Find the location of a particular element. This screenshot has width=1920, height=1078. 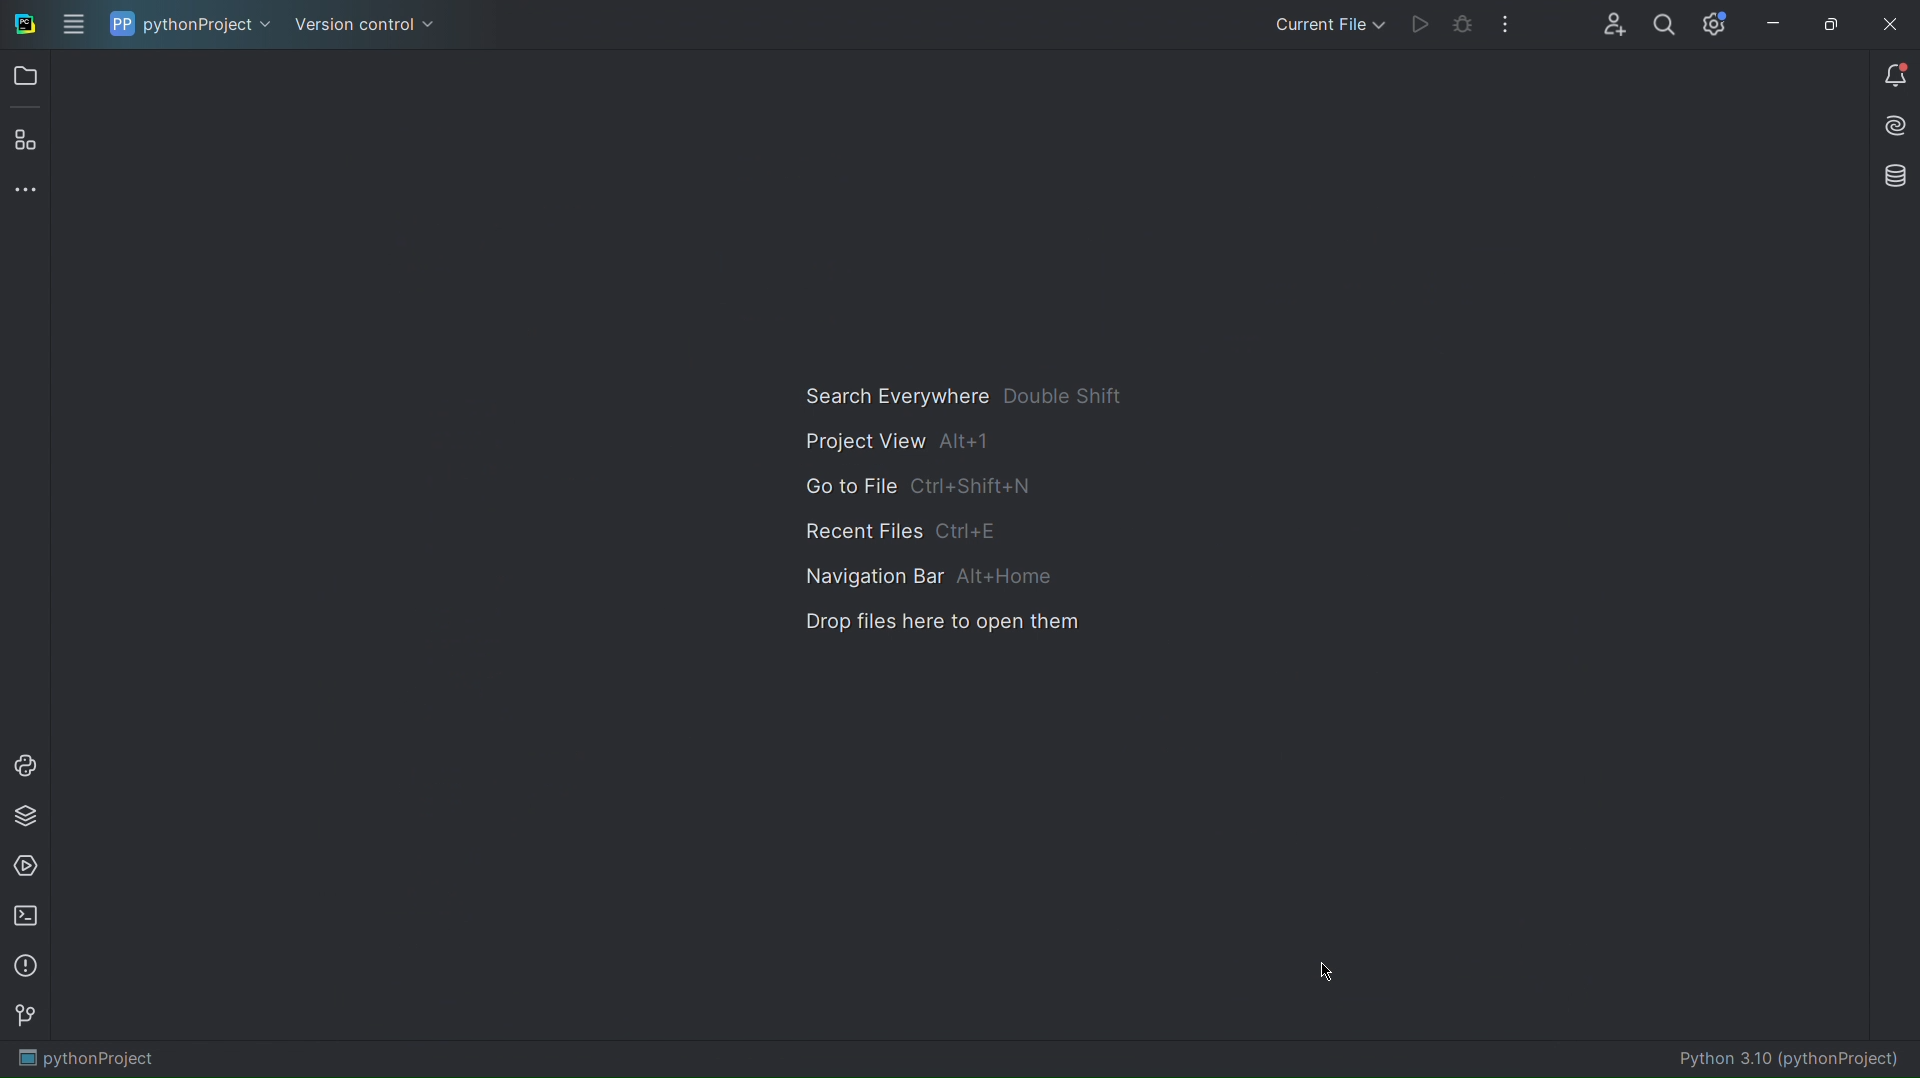

Version Control is located at coordinates (29, 1020).